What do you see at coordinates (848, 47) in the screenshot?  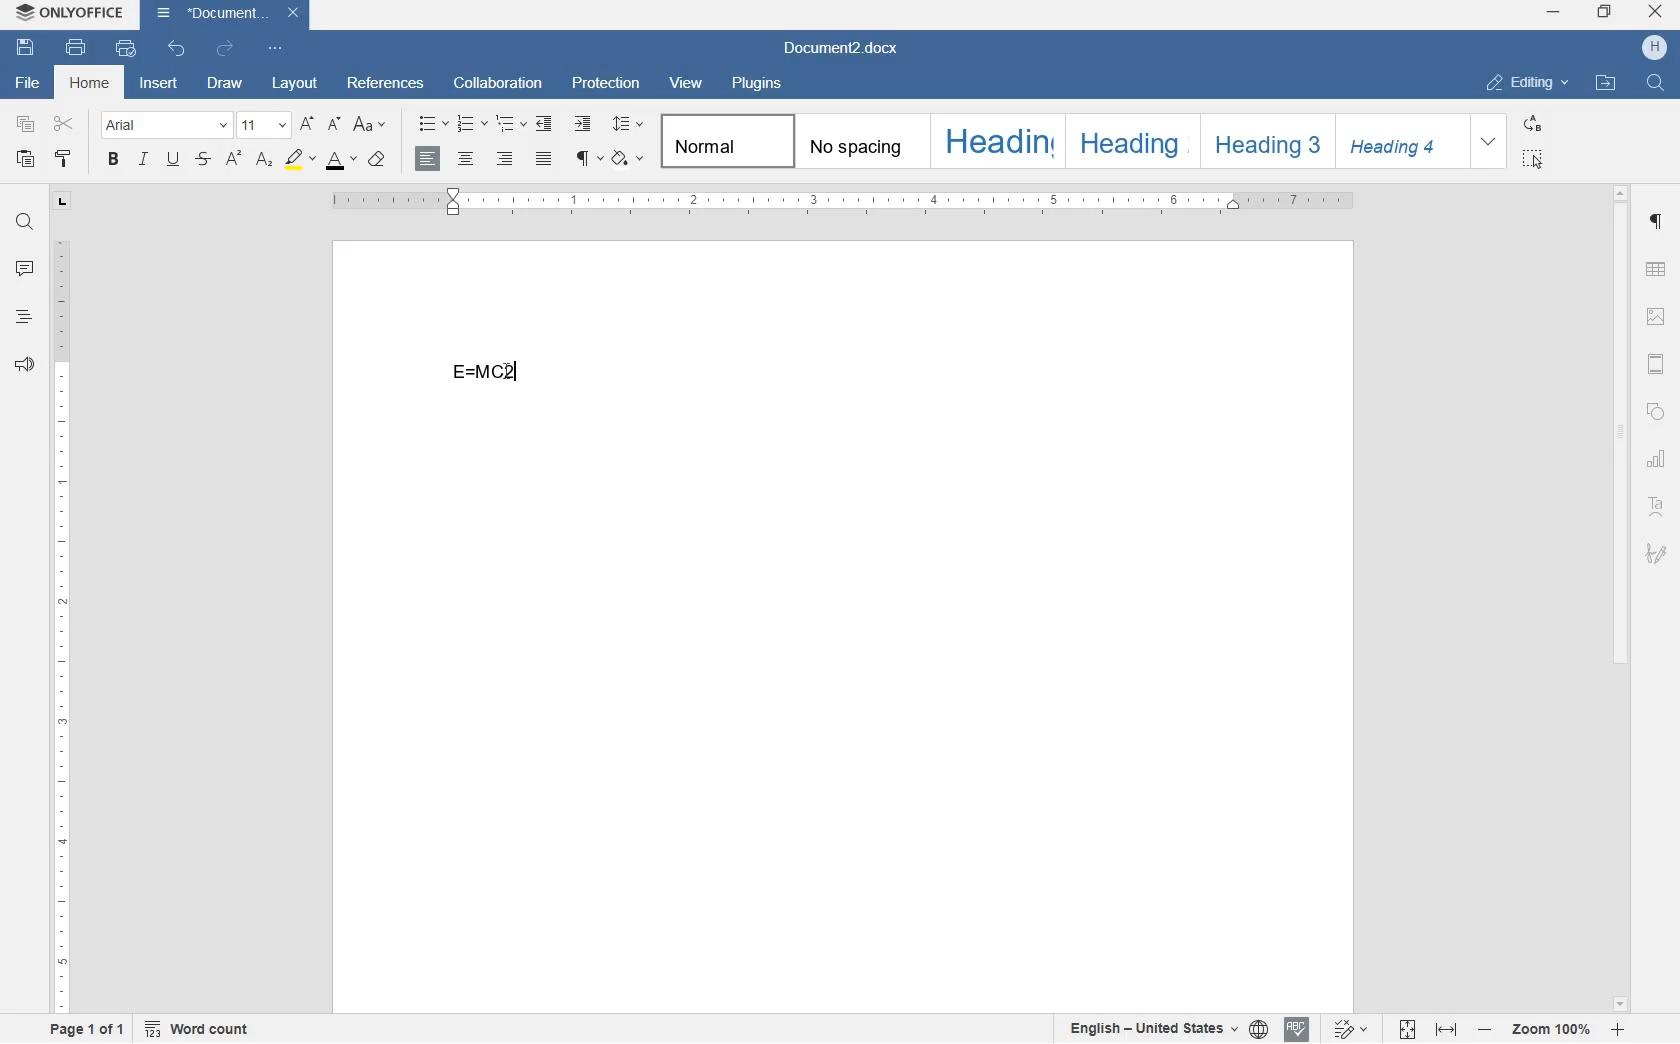 I see `file name` at bounding box center [848, 47].